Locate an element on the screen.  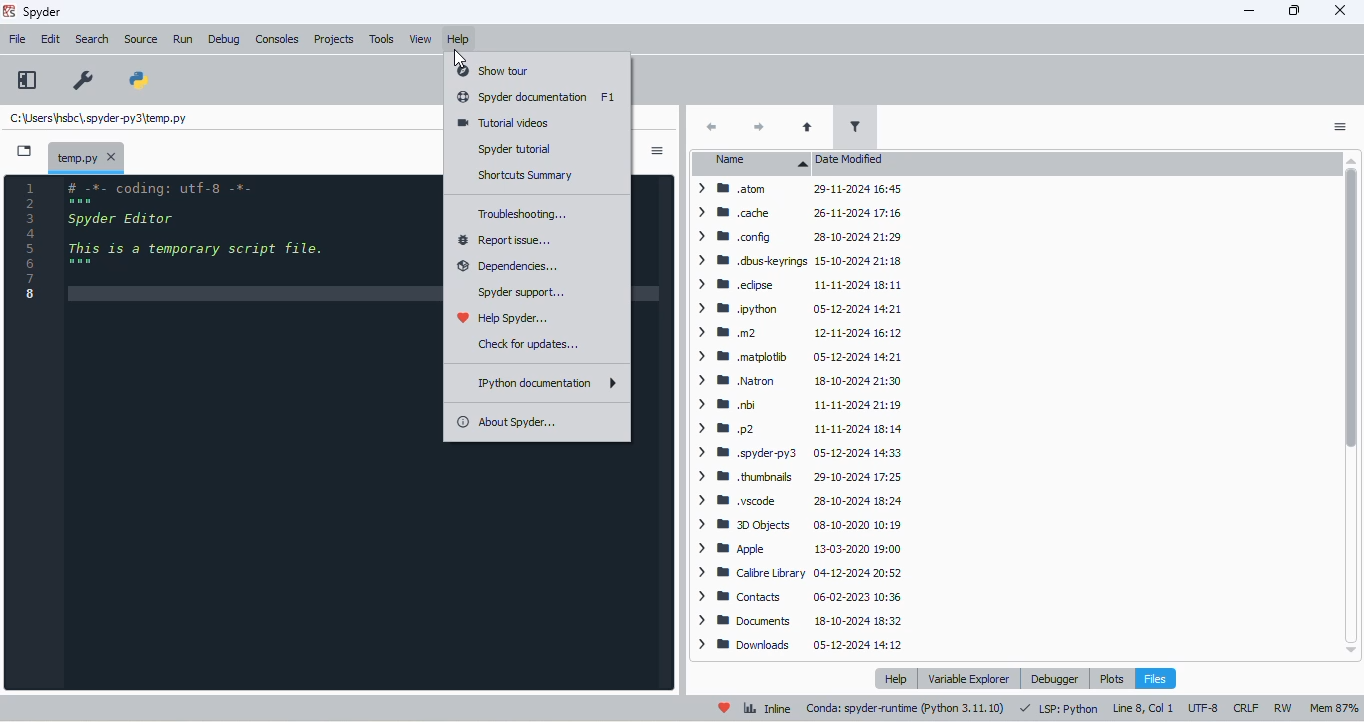
PYTHONPATH manager is located at coordinates (140, 80).